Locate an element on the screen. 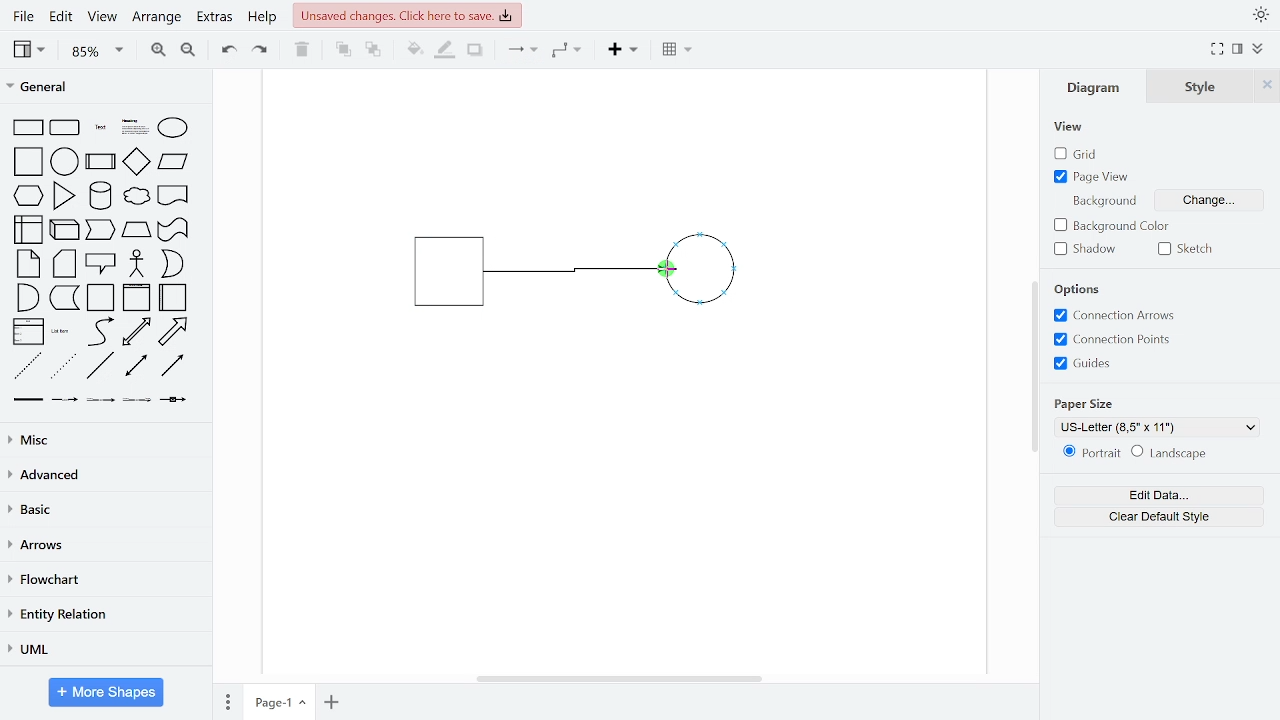 The image size is (1280, 720). change background is located at coordinates (1206, 203).